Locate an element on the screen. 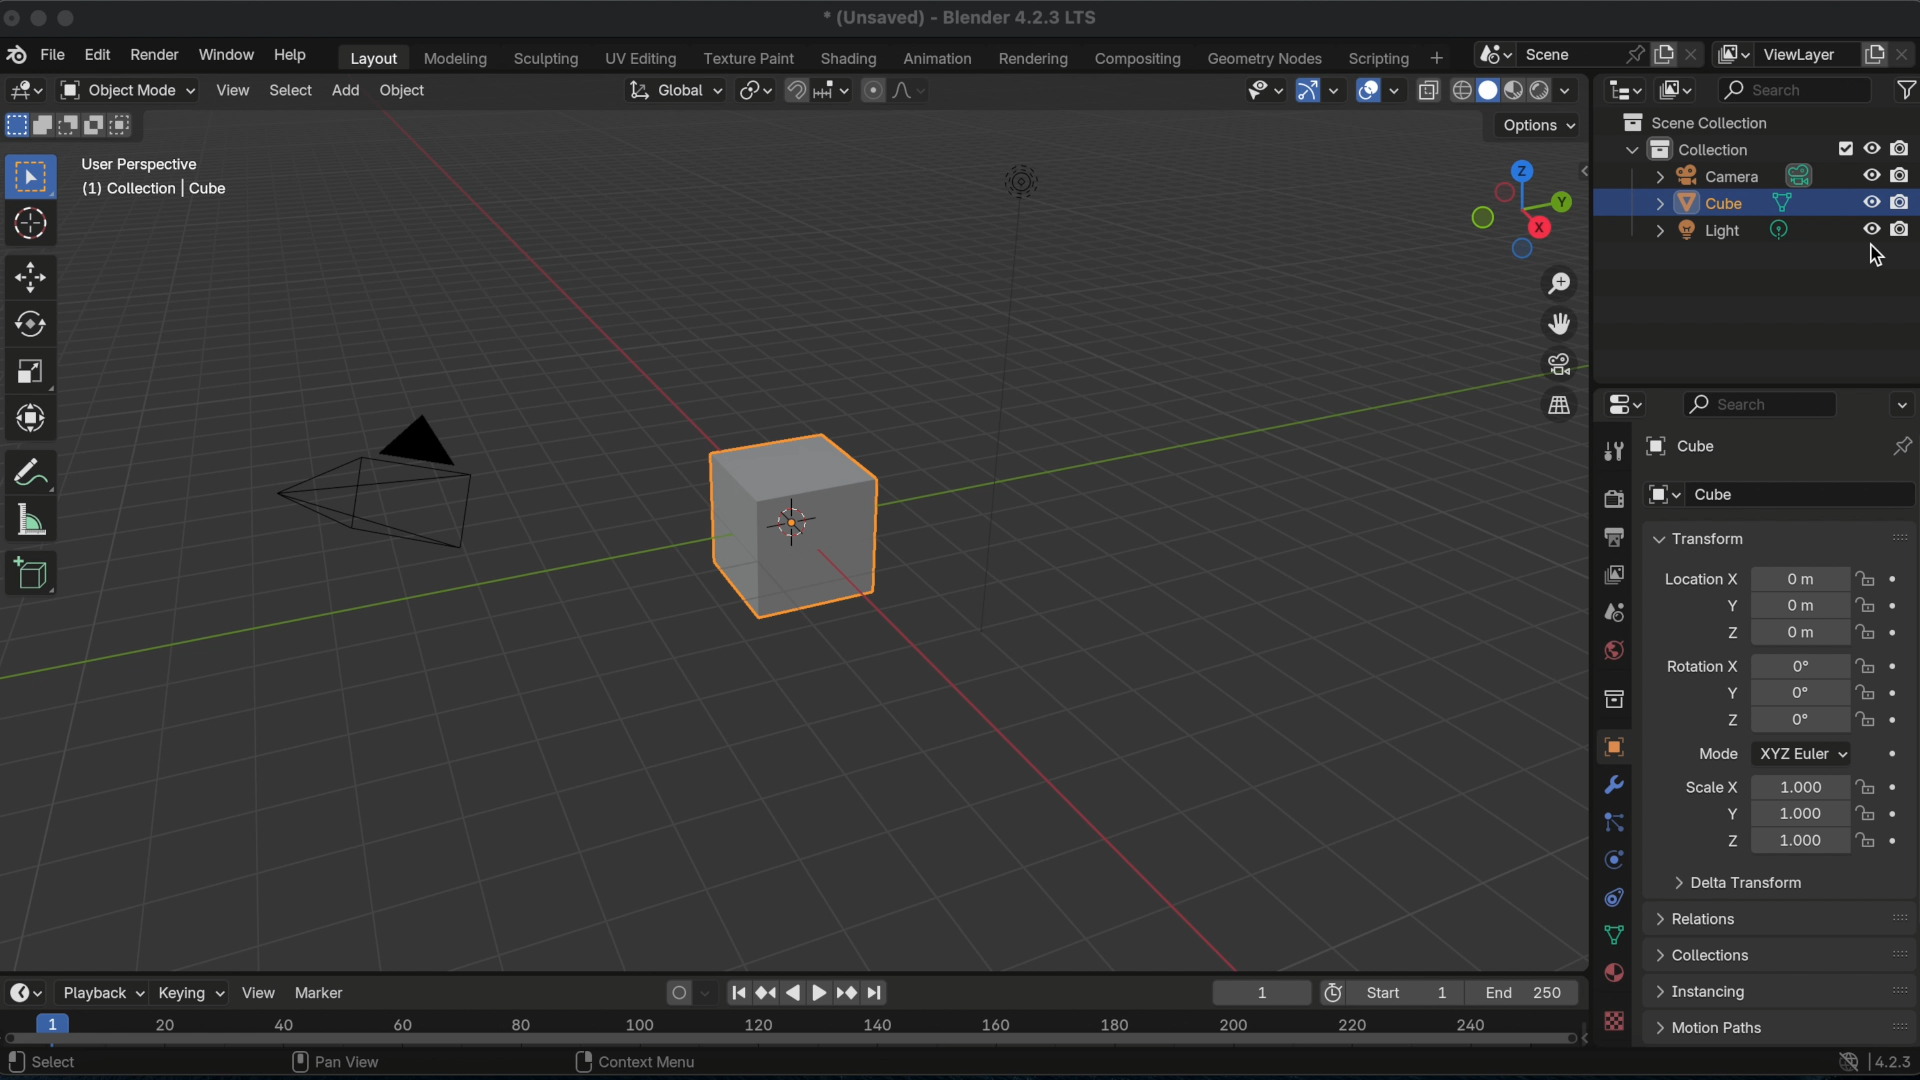 This screenshot has width=1920, height=1080. shading dropdown is located at coordinates (1557, 89).